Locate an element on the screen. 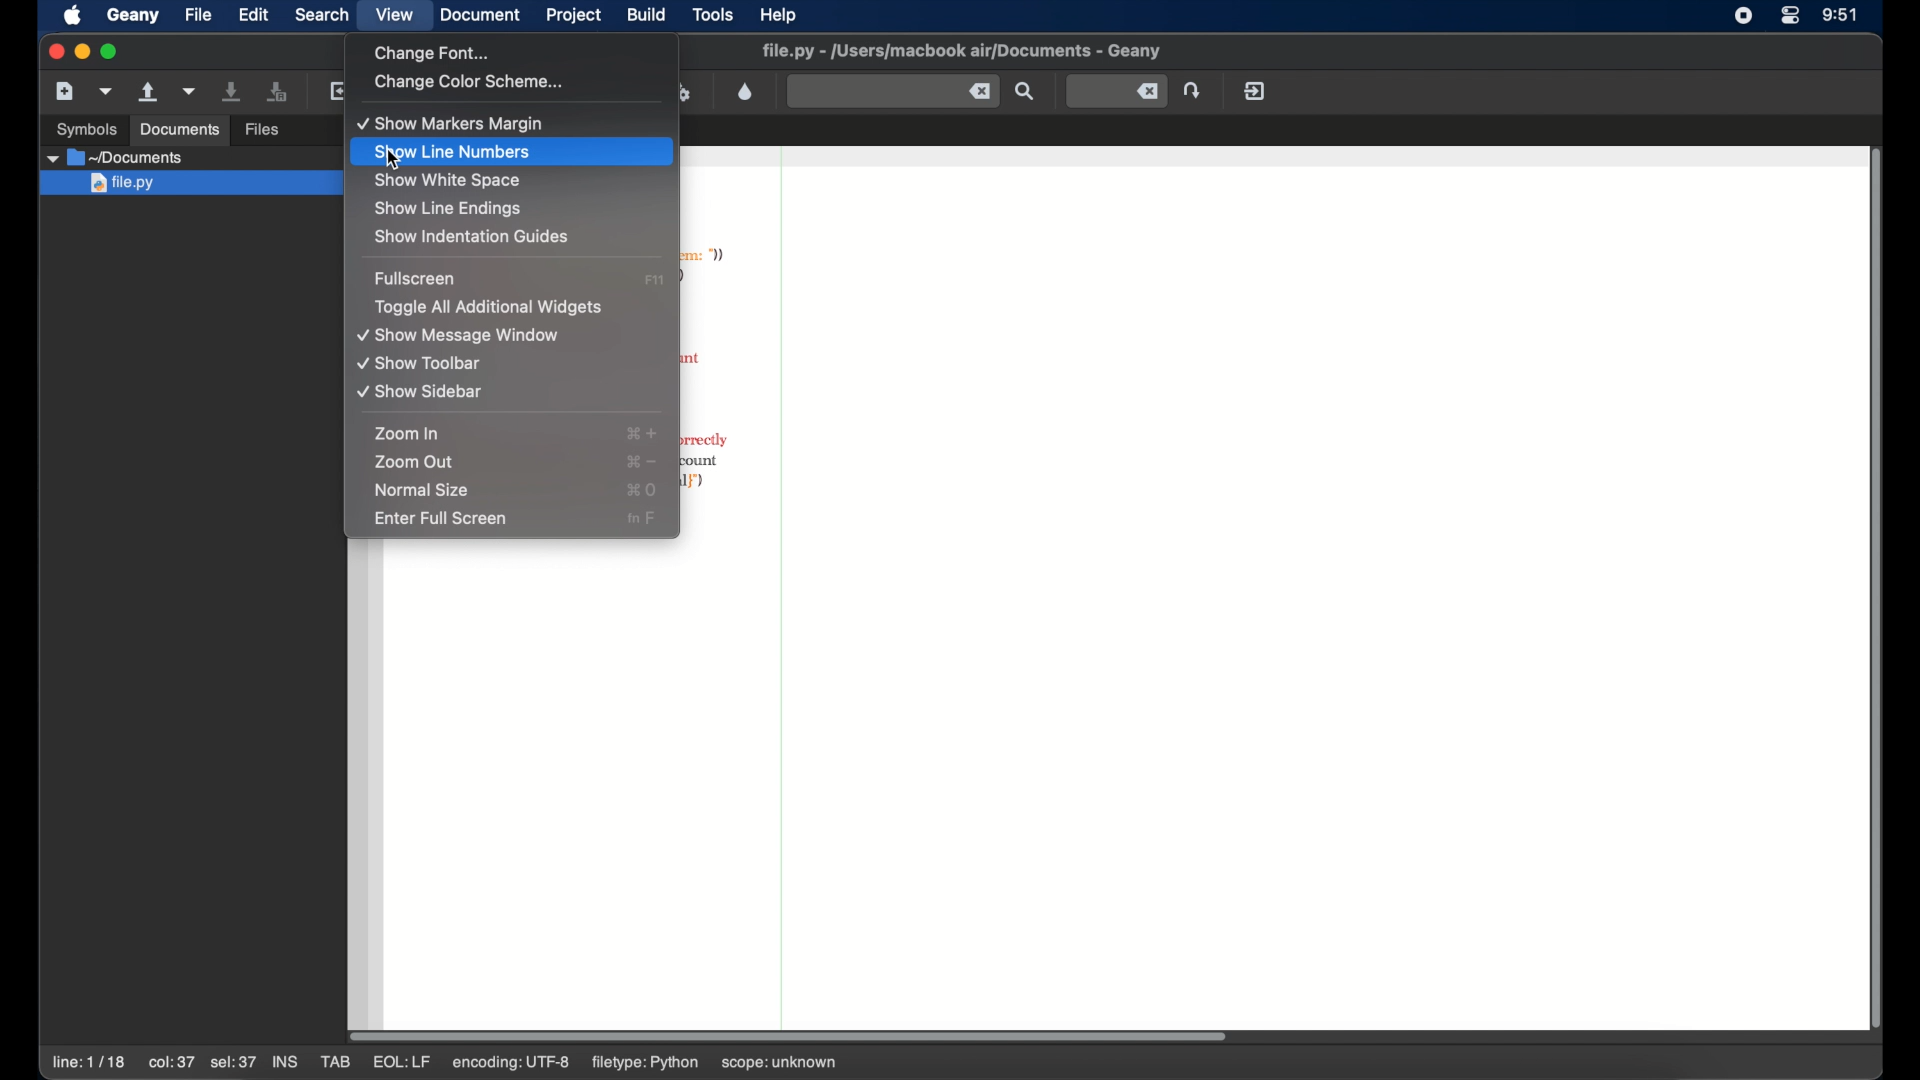 Image resolution: width=1920 pixels, height=1080 pixels. find the entered text in current file is located at coordinates (1025, 92).